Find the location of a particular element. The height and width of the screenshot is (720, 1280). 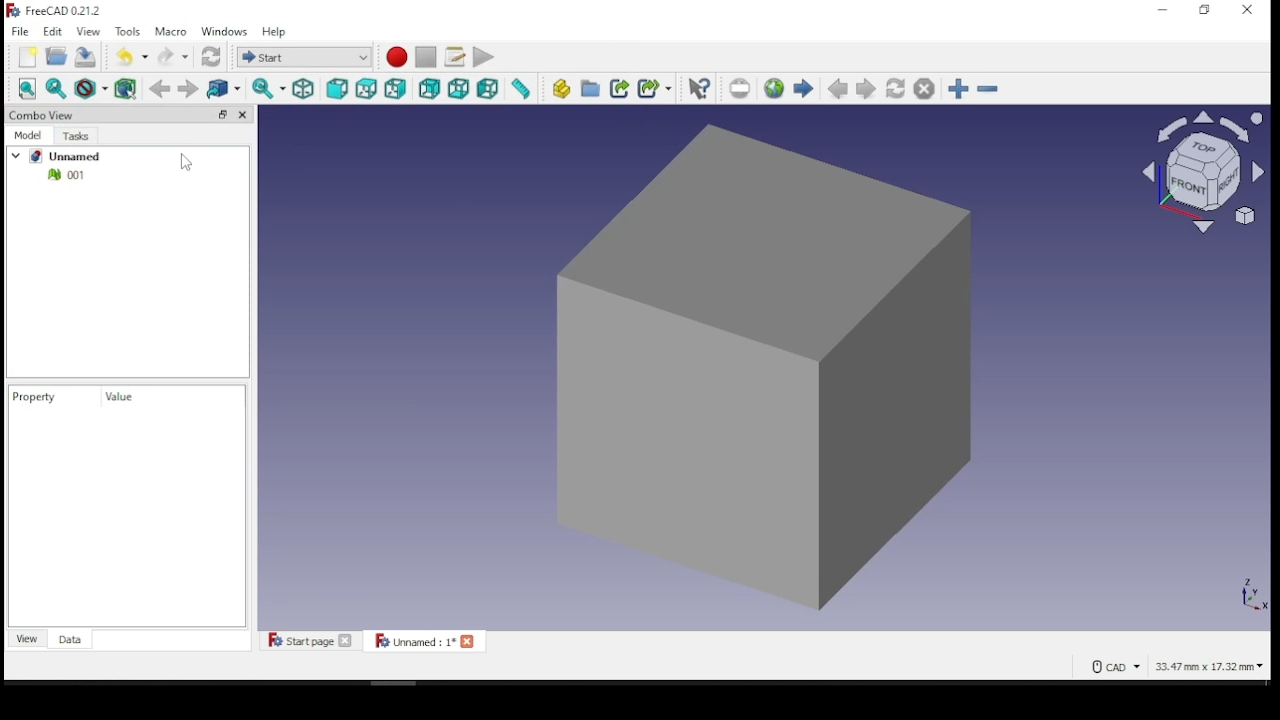

unnamed  is located at coordinates (421, 641).